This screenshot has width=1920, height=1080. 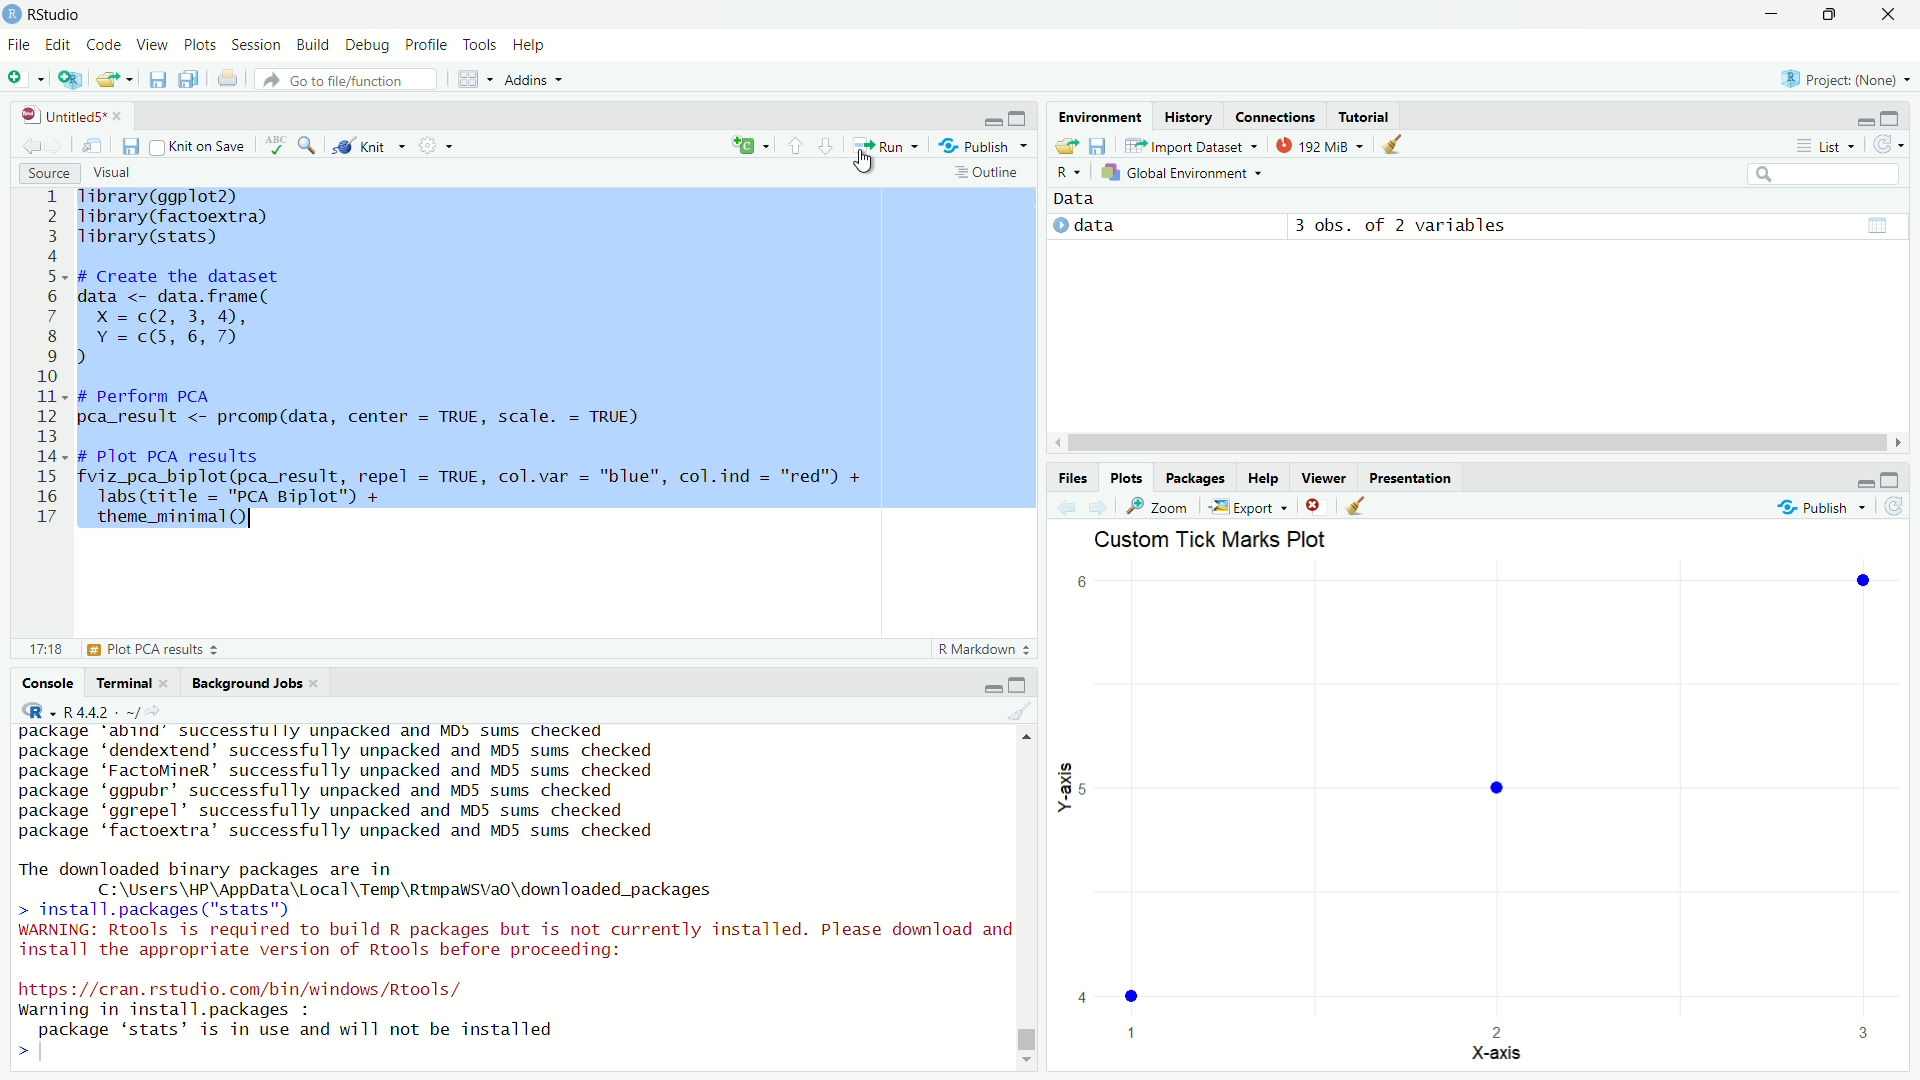 I want to click on run, so click(x=884, y=145).